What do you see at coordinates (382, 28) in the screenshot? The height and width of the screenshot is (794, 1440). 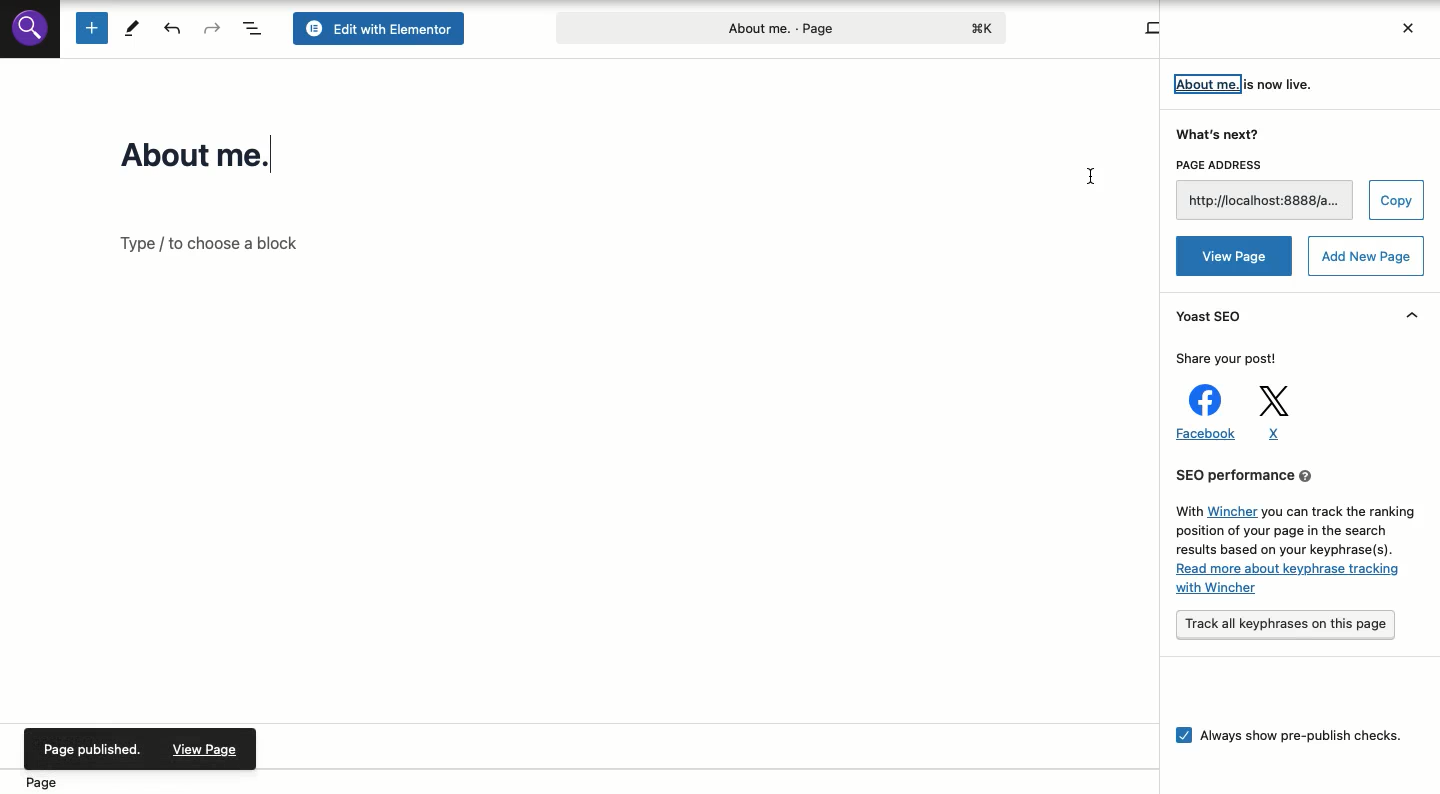 I see `Edit with Elementor` at bounding box center [382, 28].